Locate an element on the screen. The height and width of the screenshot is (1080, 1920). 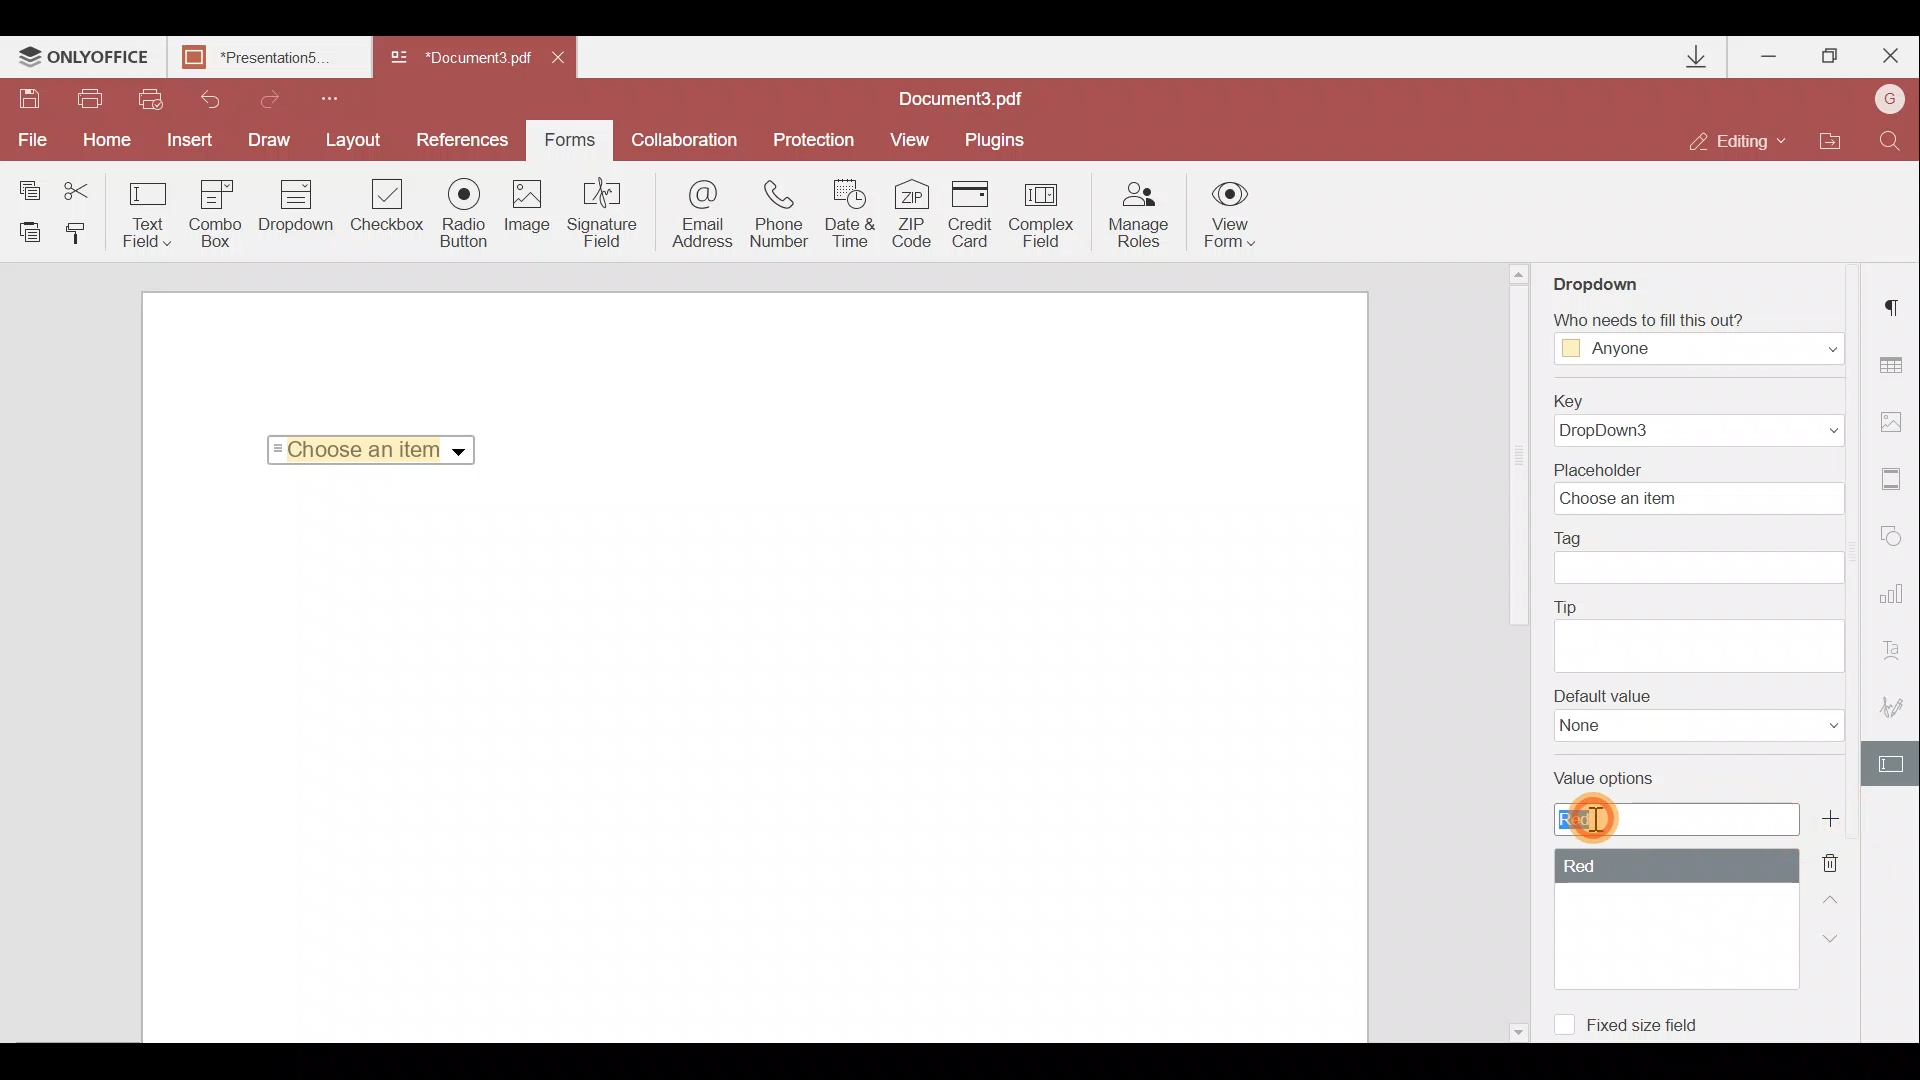
Key is located at coordinates (1704, 418).